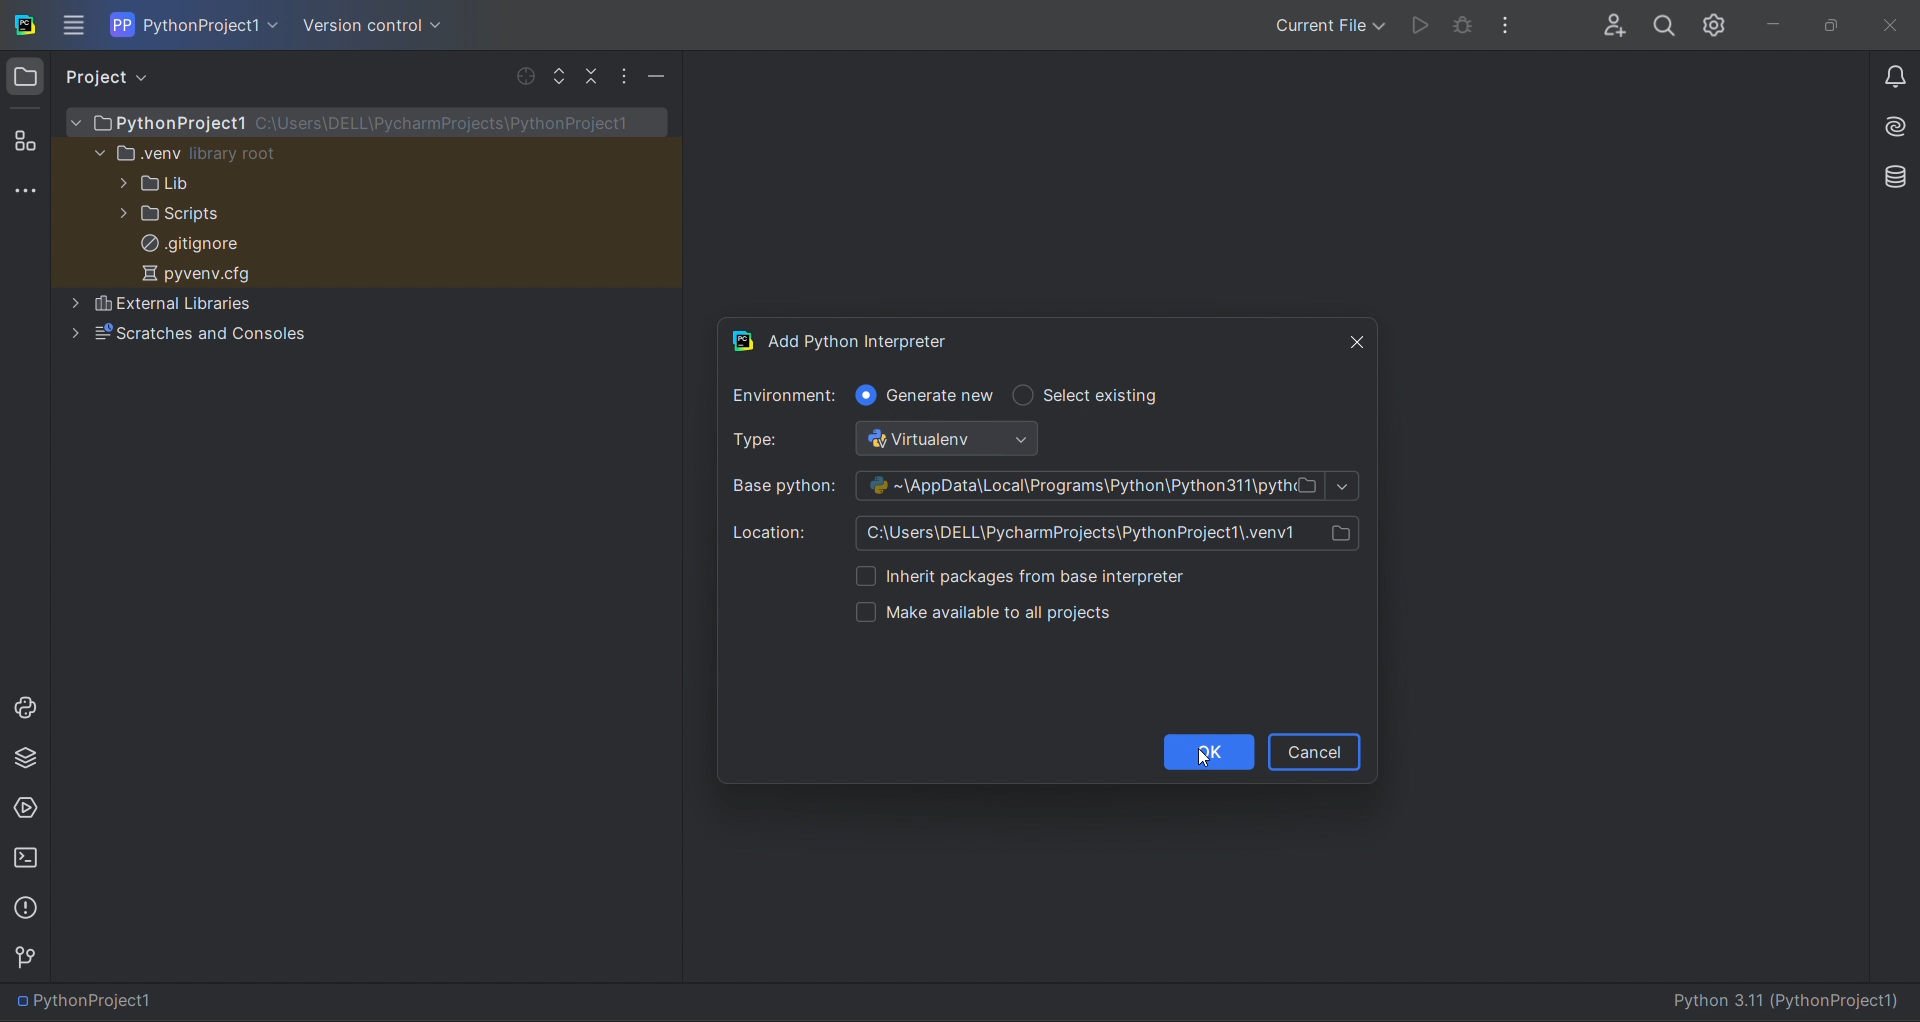 The image size is (1920, 1022). What do you see at coordinates (29, 907) in the screenshot?
I see `probleems` at bounding box center [29, 907].